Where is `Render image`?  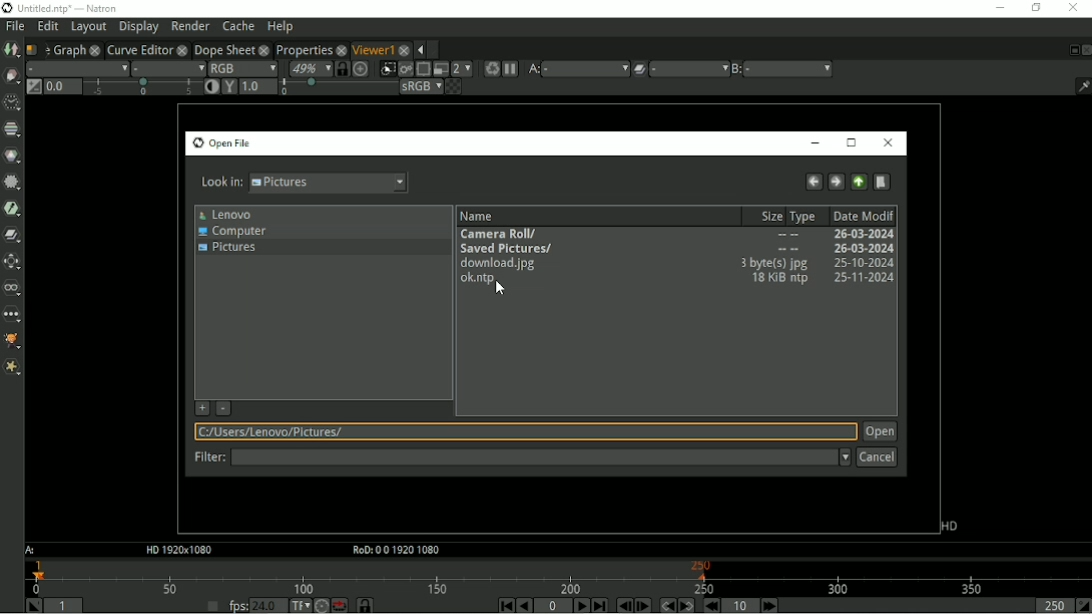
Render image is located at coordinates (405, 69).